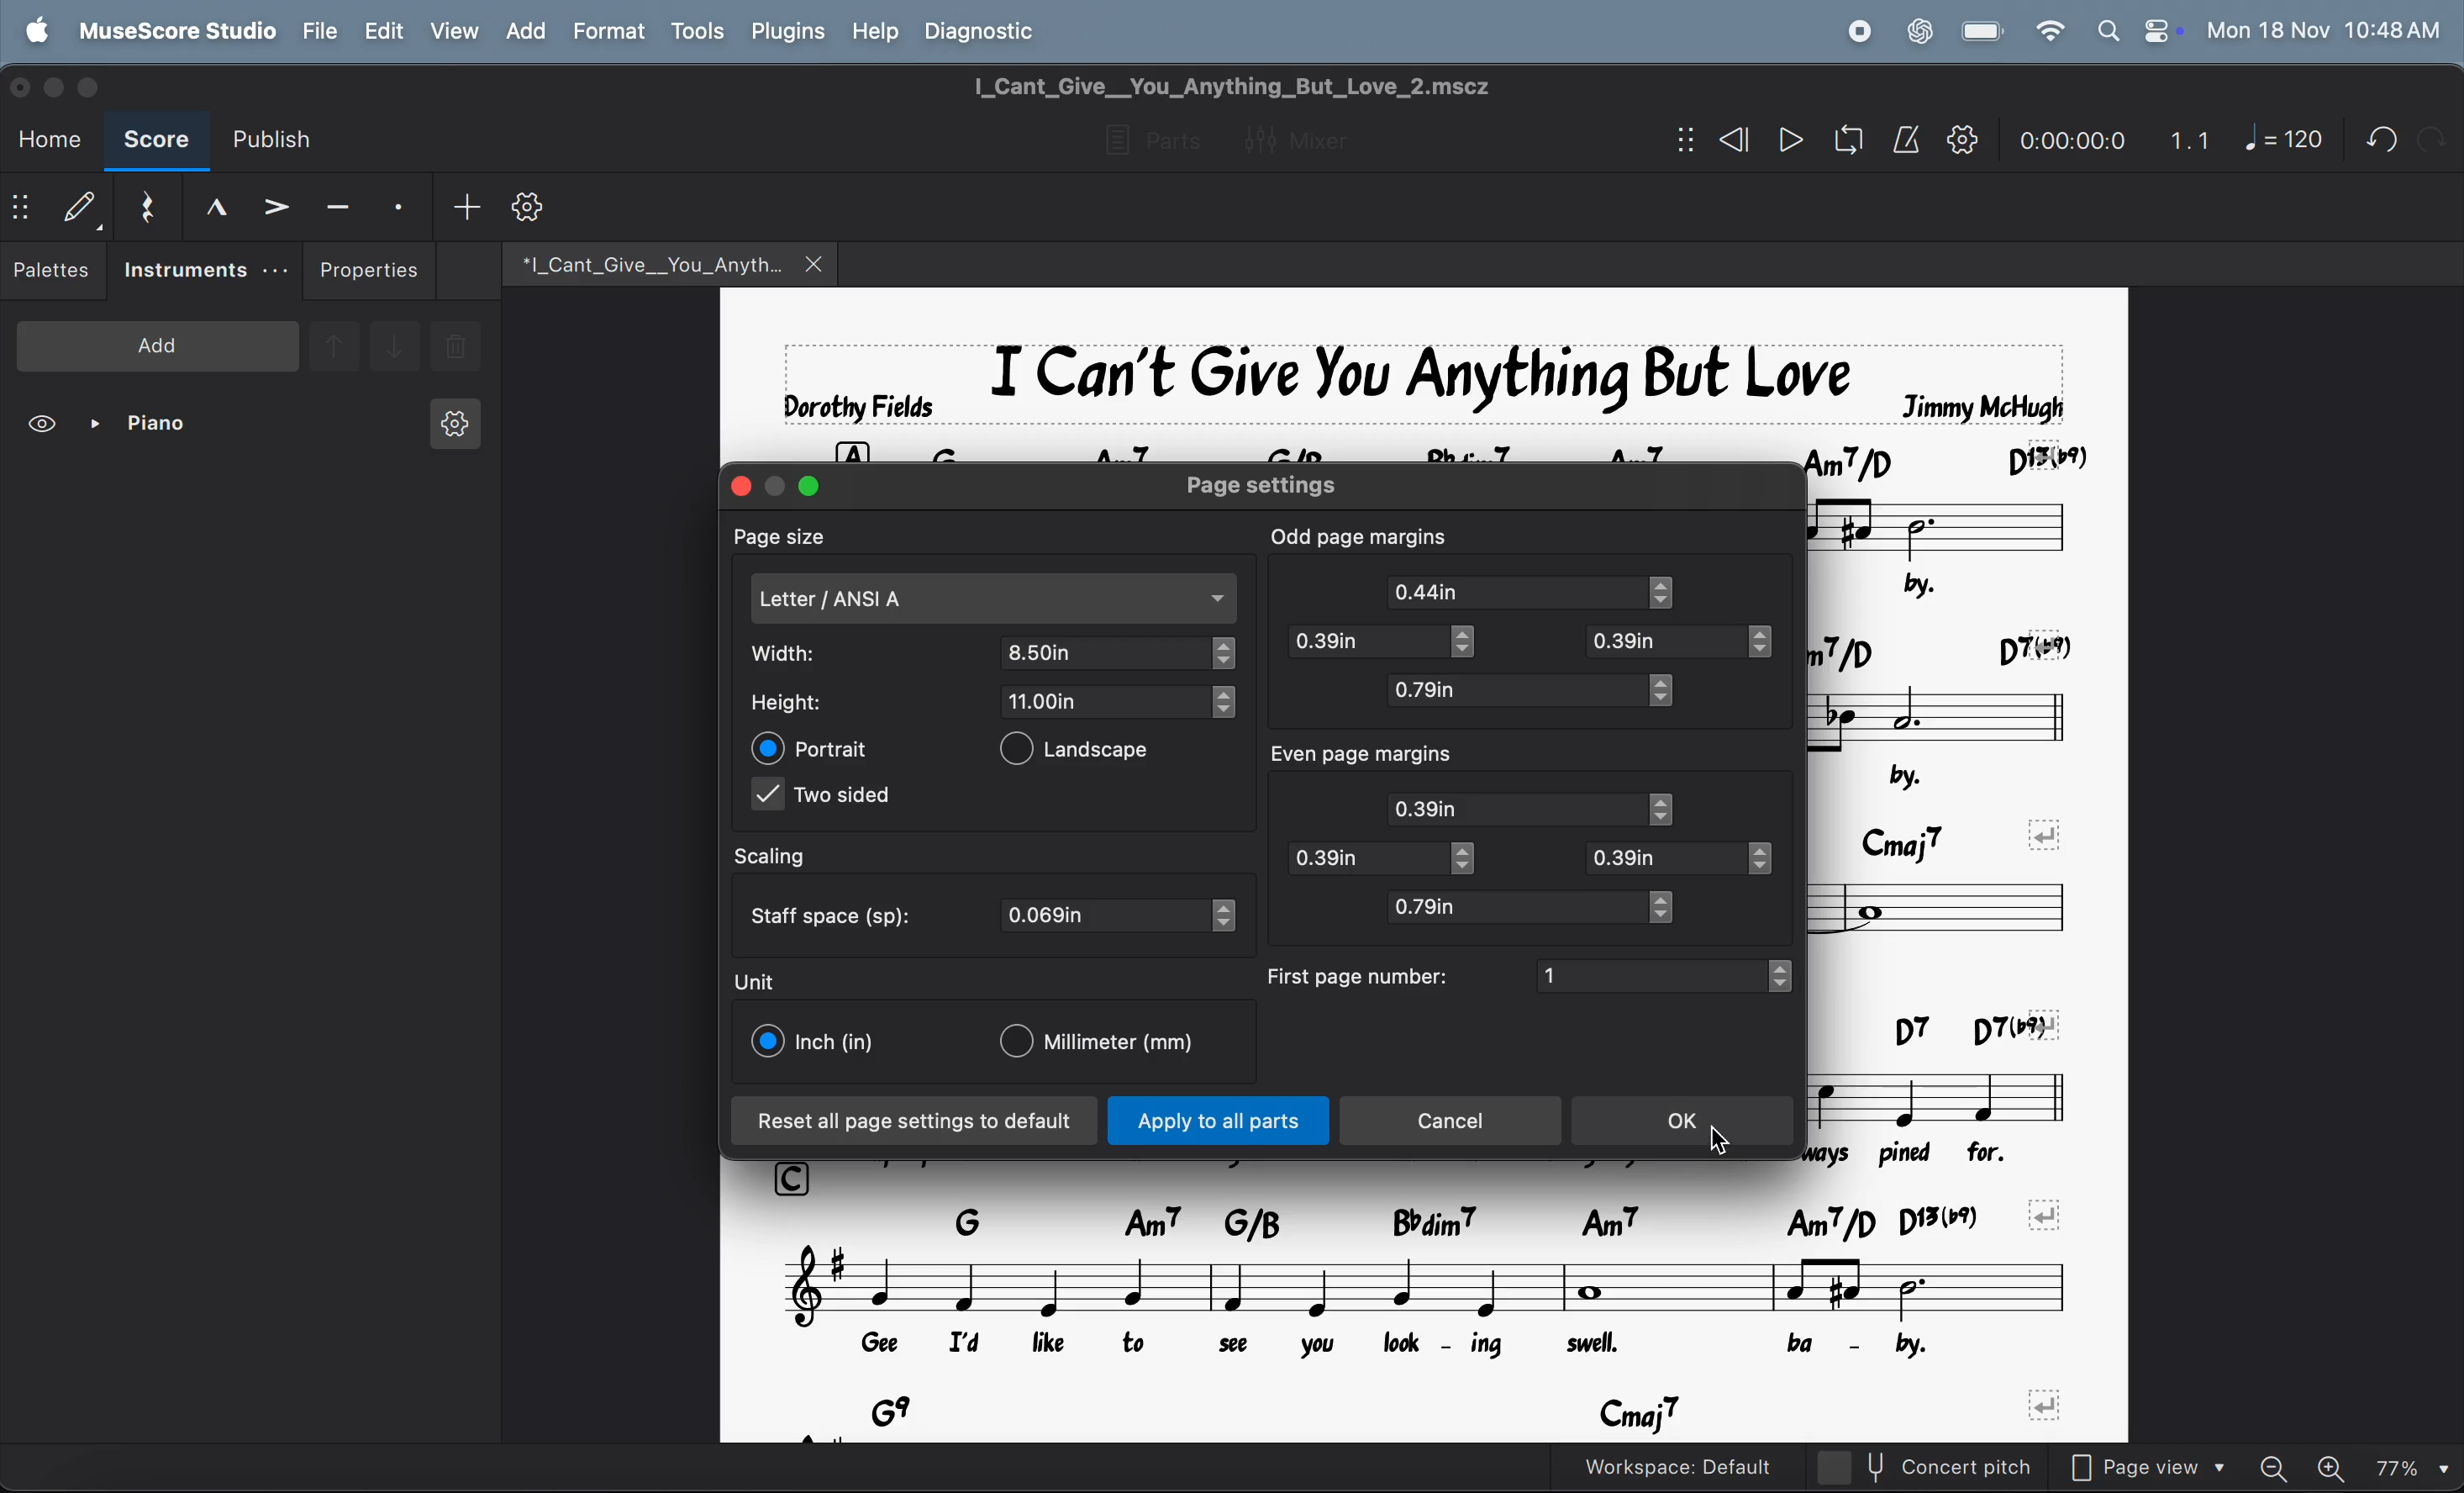 The image size is (2464, 1493). What do you see at coordinates (1222, 703) in the screenshot?
I see `toggle` at bounding box center [1222, 703].